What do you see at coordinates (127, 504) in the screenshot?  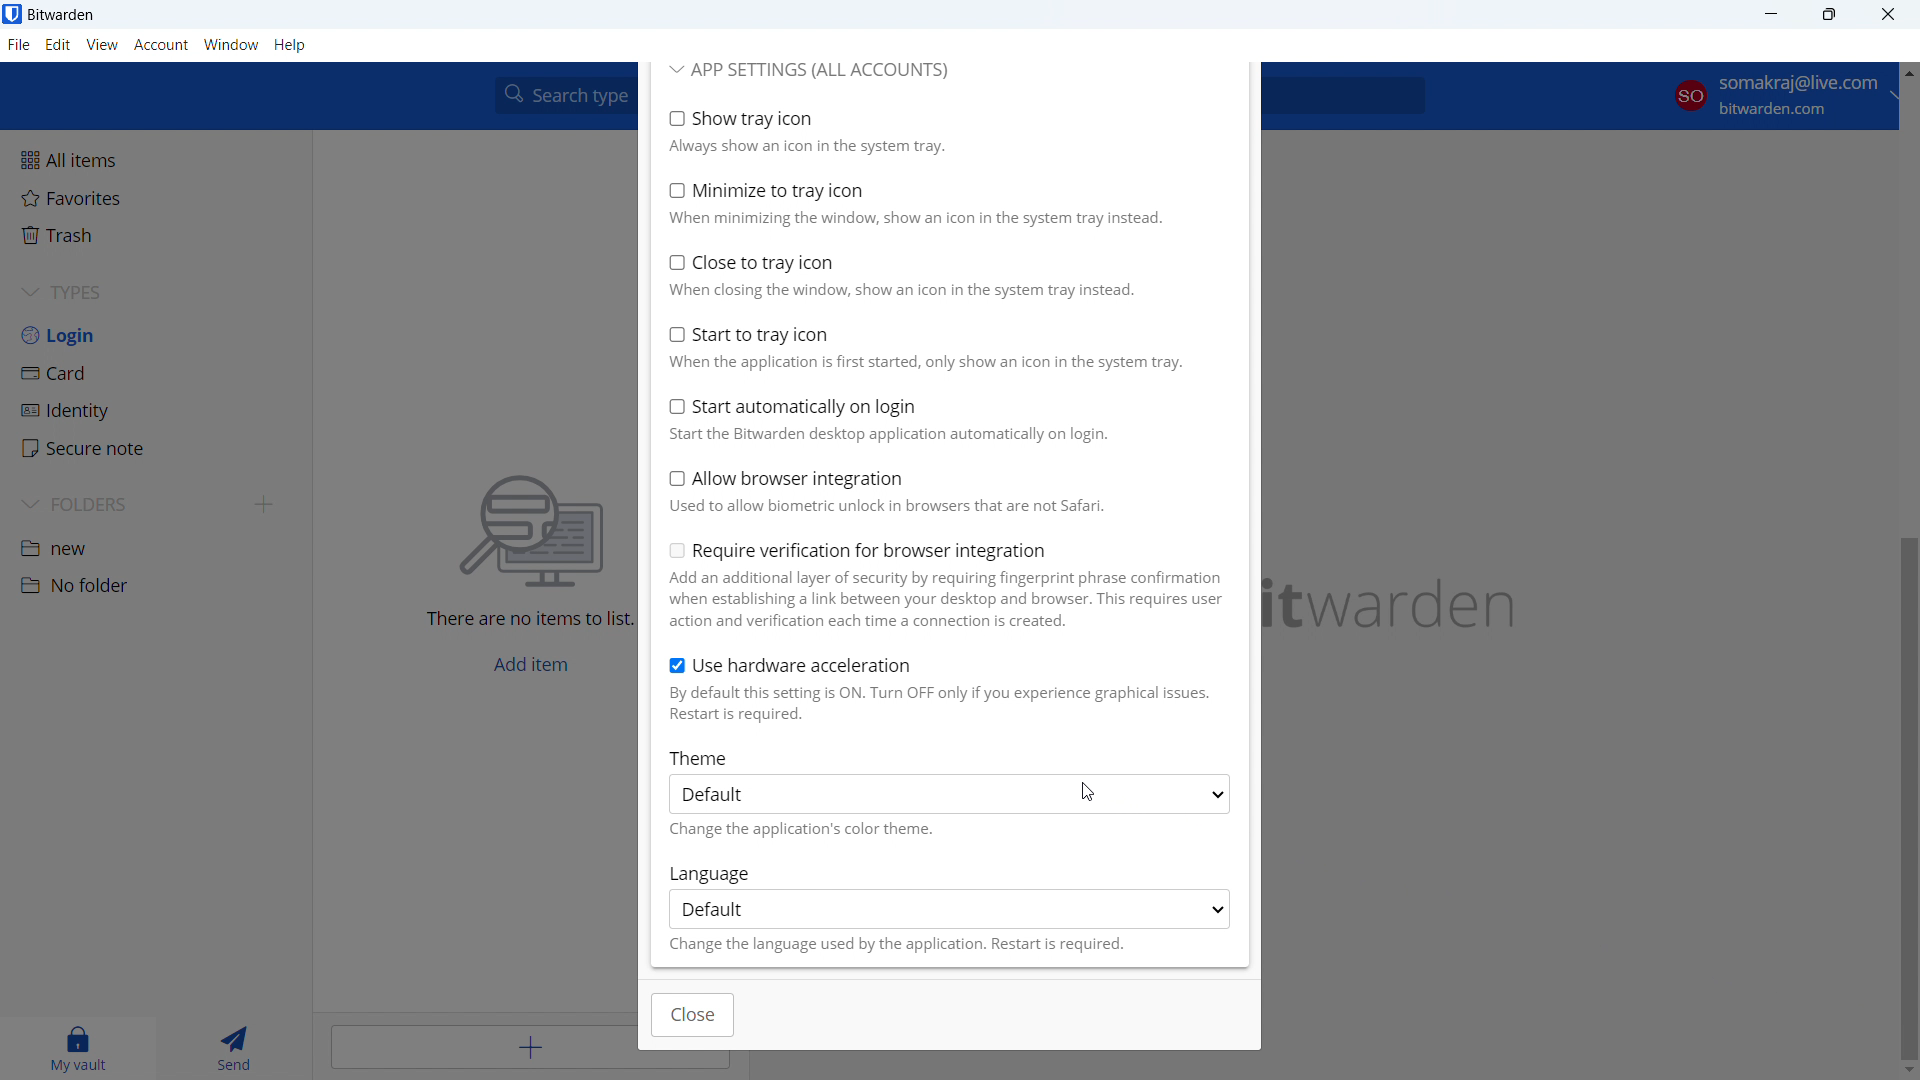 I see `folders` at bounding box center [127, 504].